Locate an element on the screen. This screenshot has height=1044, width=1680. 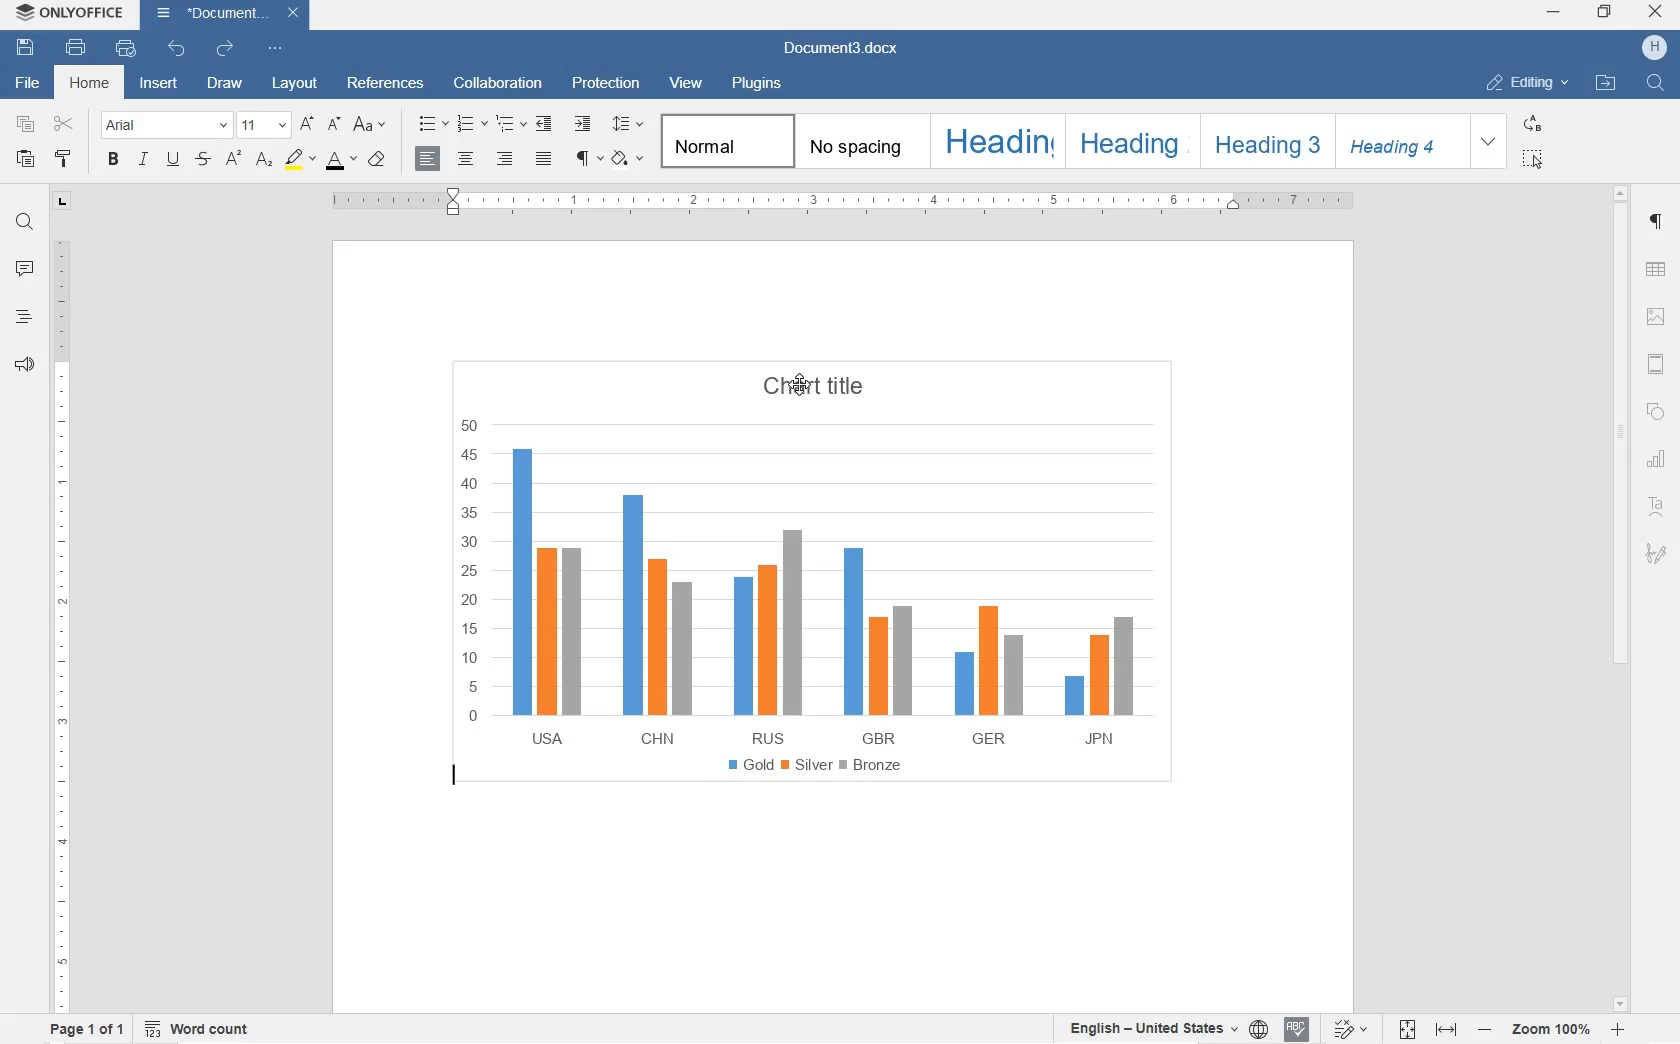
cursor is located at coordinates (802, 384).